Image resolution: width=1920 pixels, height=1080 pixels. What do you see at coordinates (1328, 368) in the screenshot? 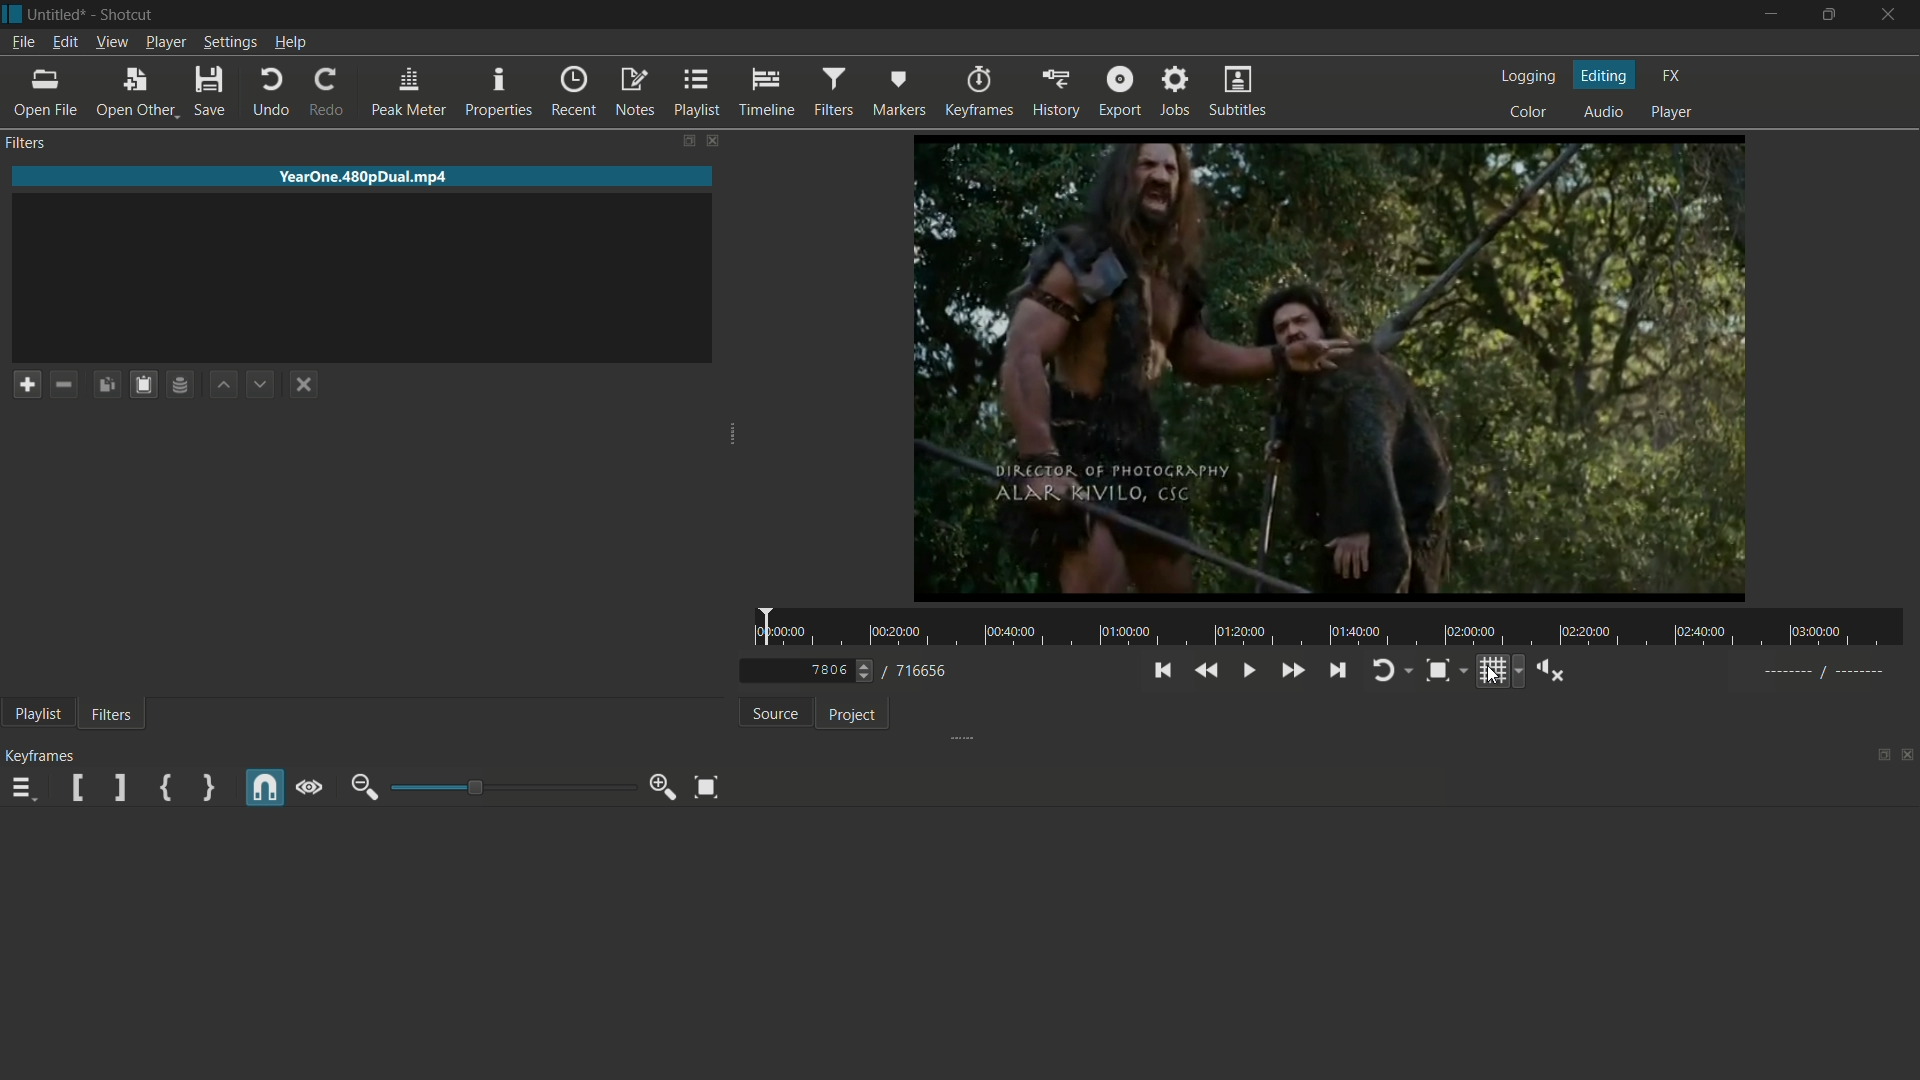
I see `preview window` at bounding box center [1328, 368].